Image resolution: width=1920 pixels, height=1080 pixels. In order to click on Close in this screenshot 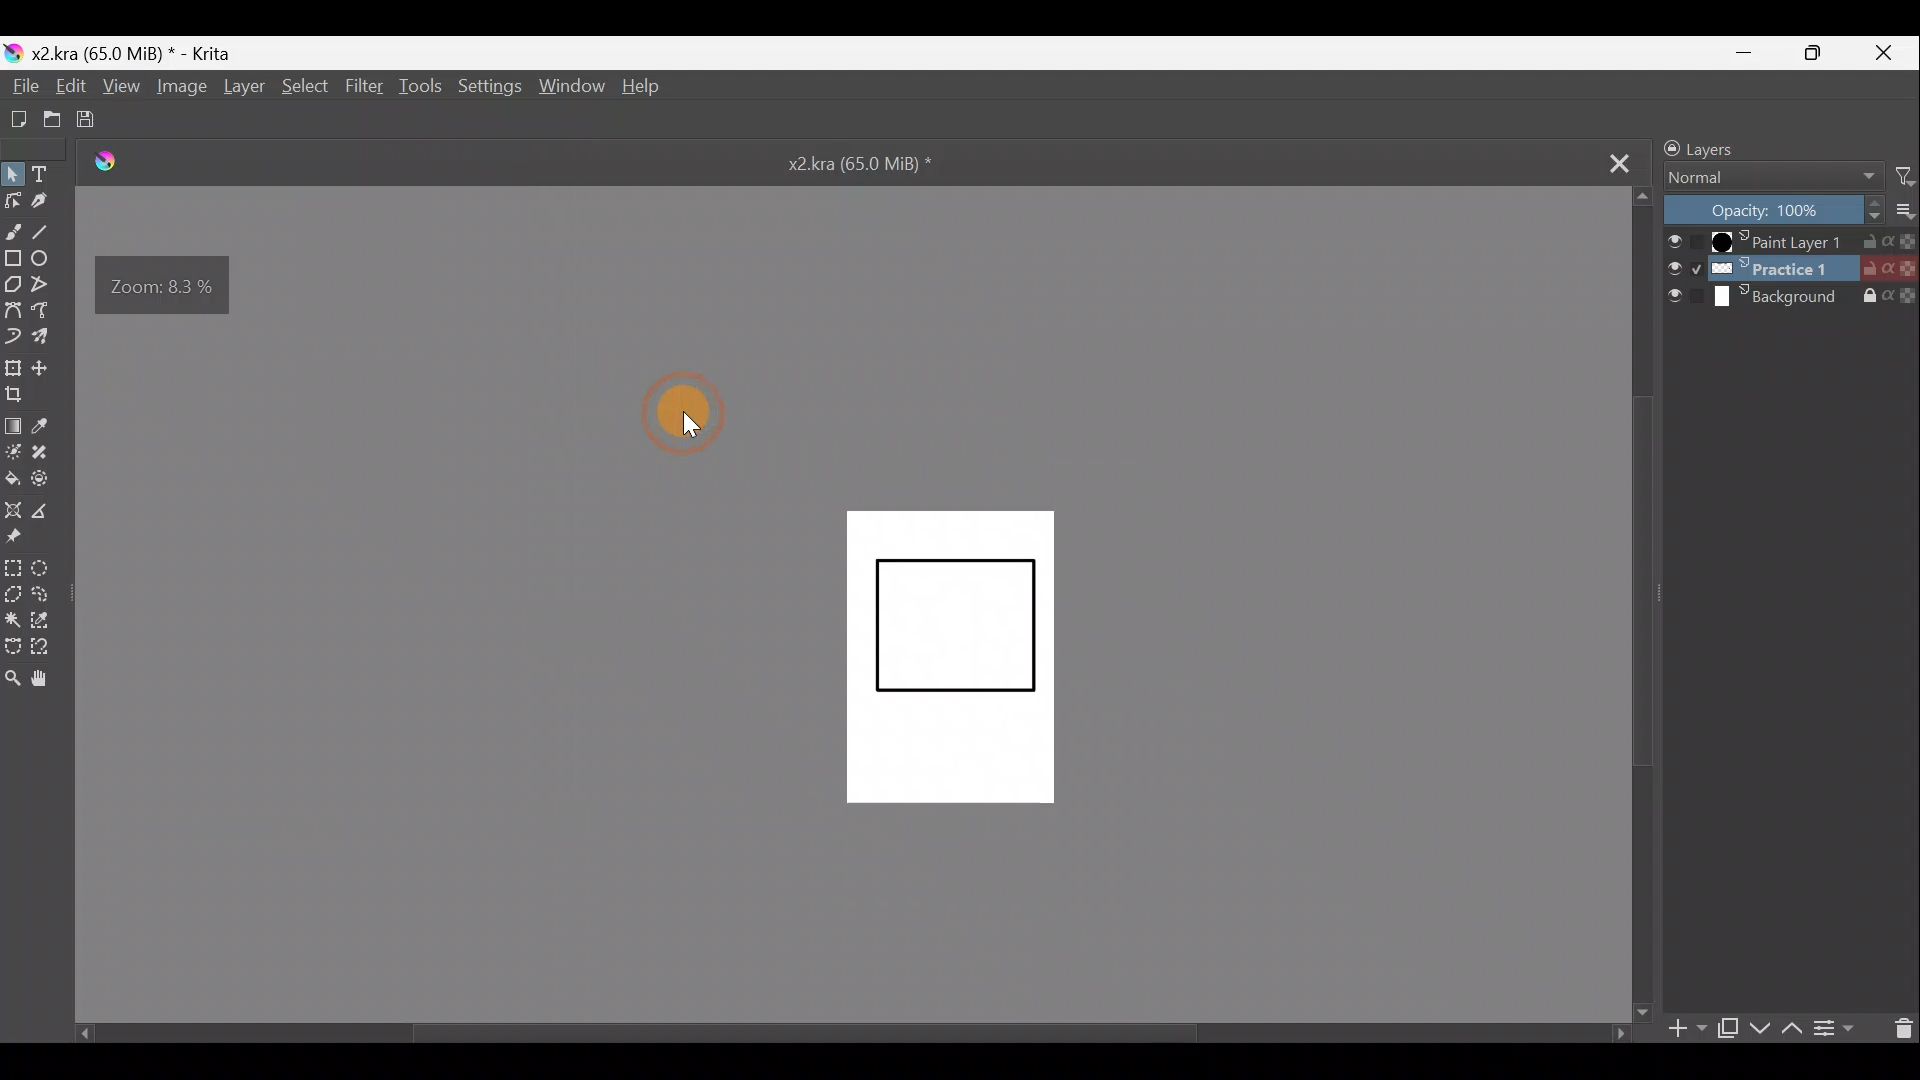, I will do `click(1888, 51)`.